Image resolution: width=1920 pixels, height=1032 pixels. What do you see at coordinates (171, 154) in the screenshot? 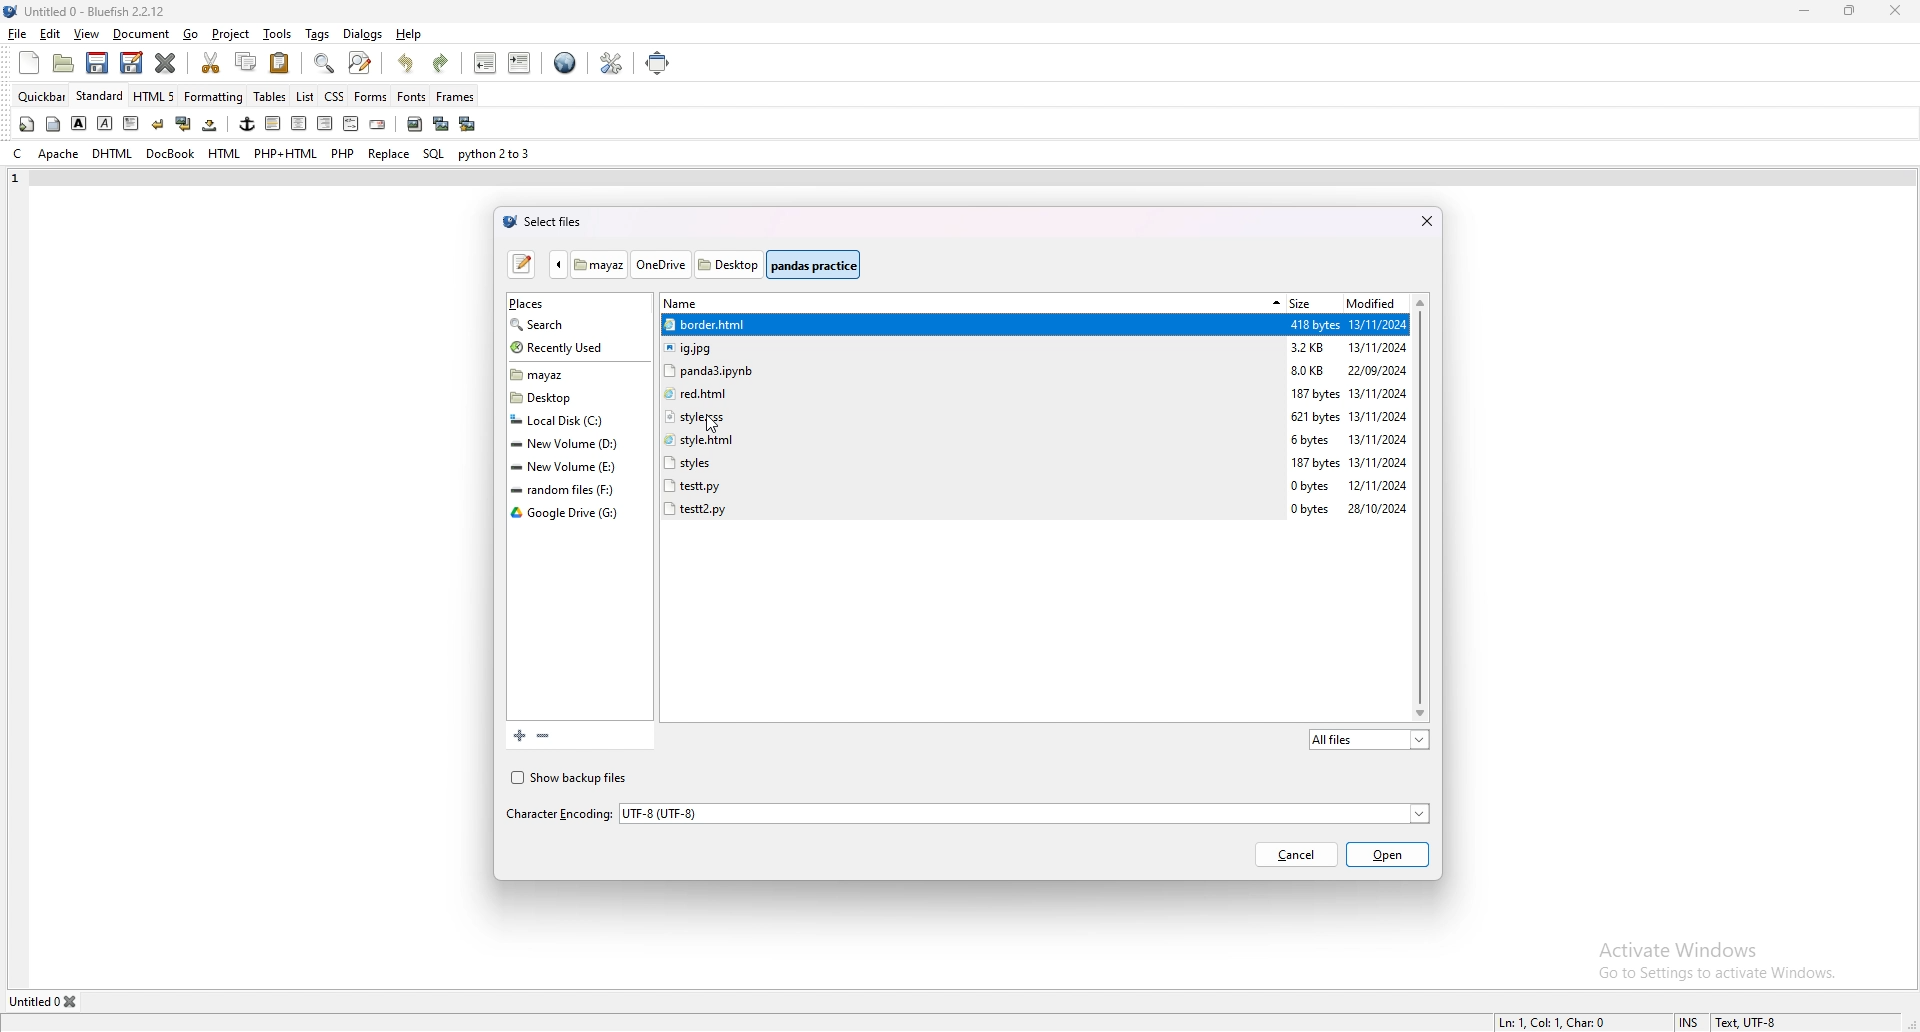
I see `docbook` at bounding box center [171, 154].